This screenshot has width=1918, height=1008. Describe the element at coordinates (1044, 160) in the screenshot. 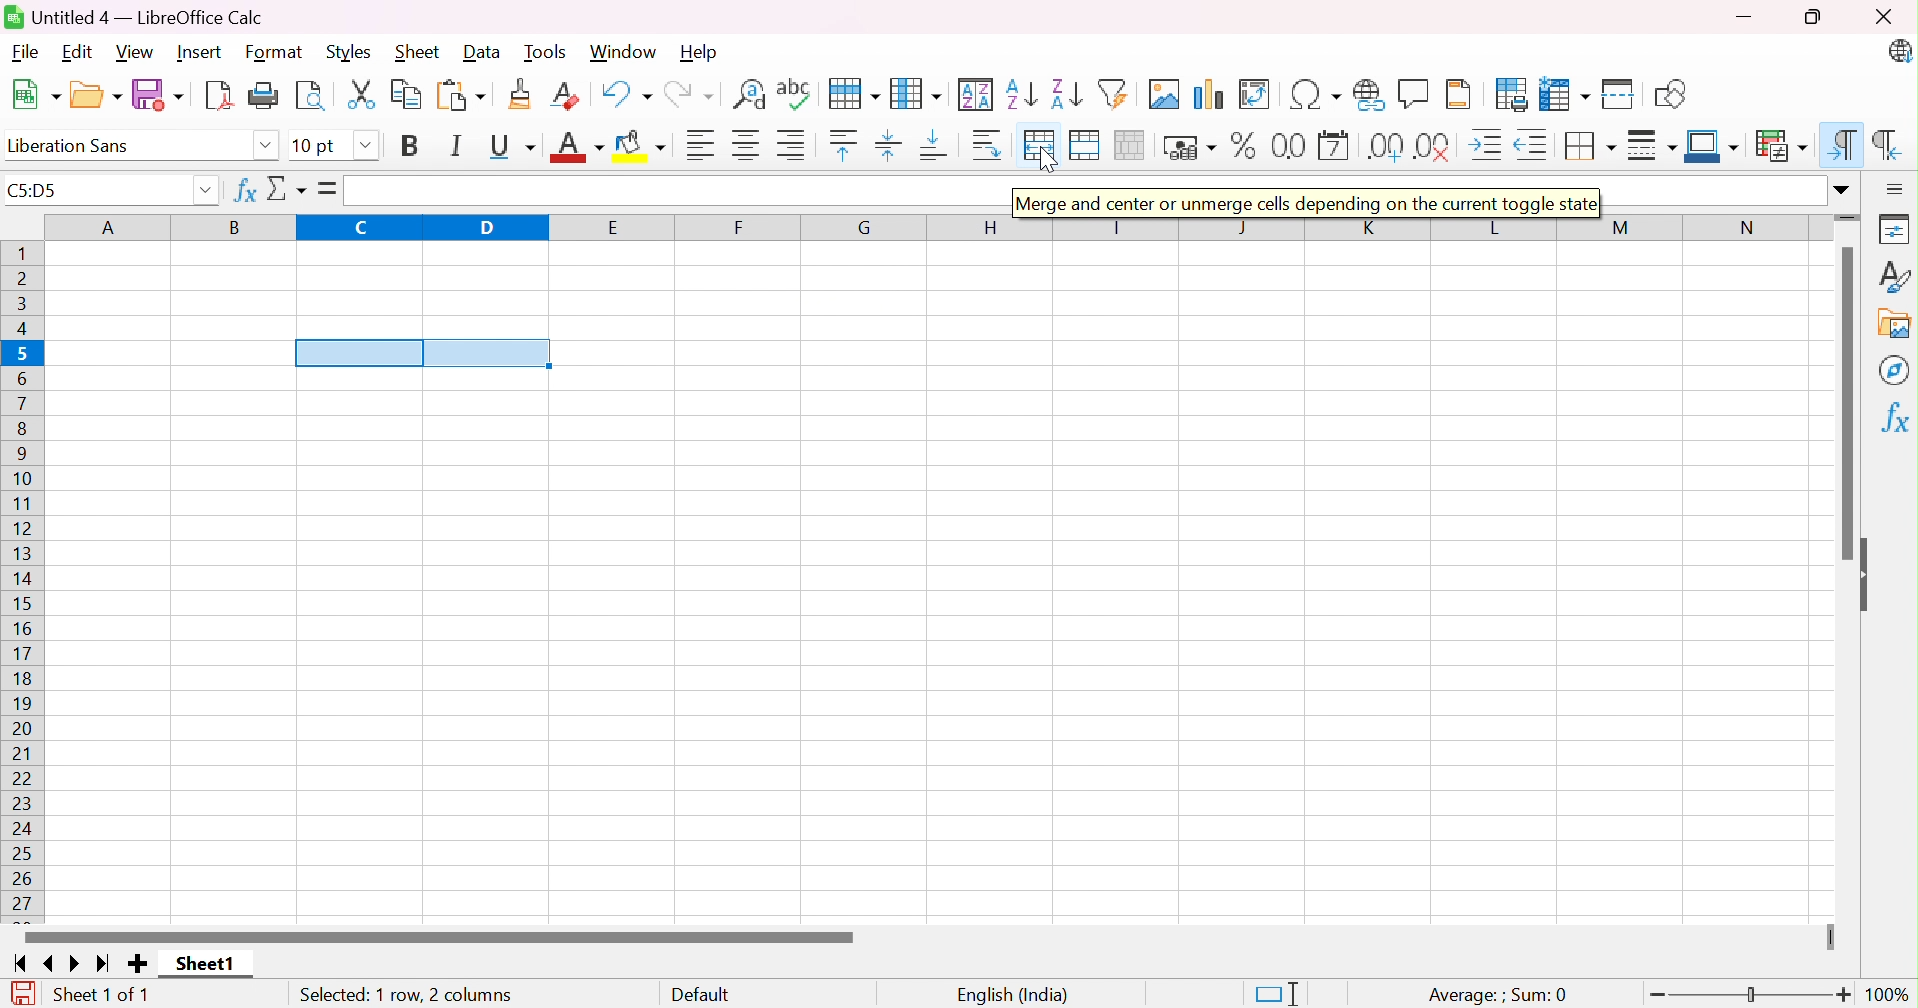

I see `Cursor` at that location.